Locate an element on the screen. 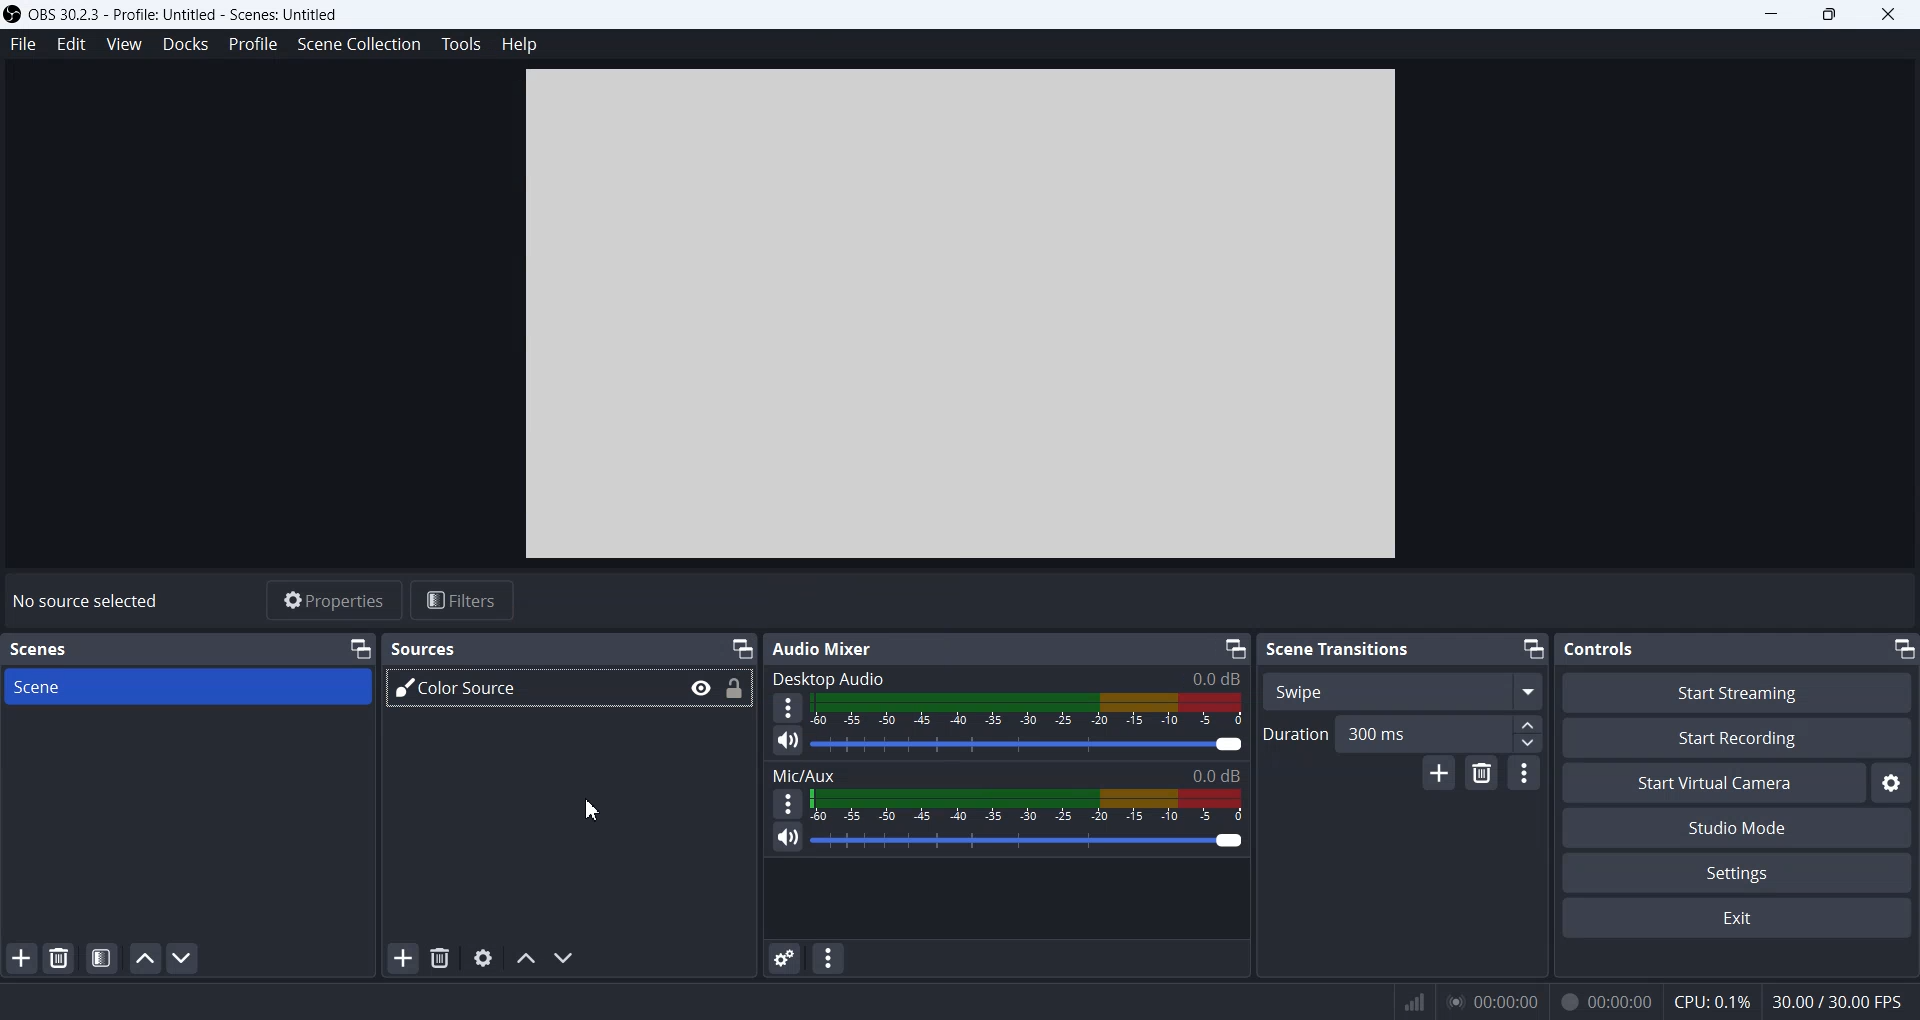 The image size is (1920, 1020). Docks is located at coordinates (185, 43).